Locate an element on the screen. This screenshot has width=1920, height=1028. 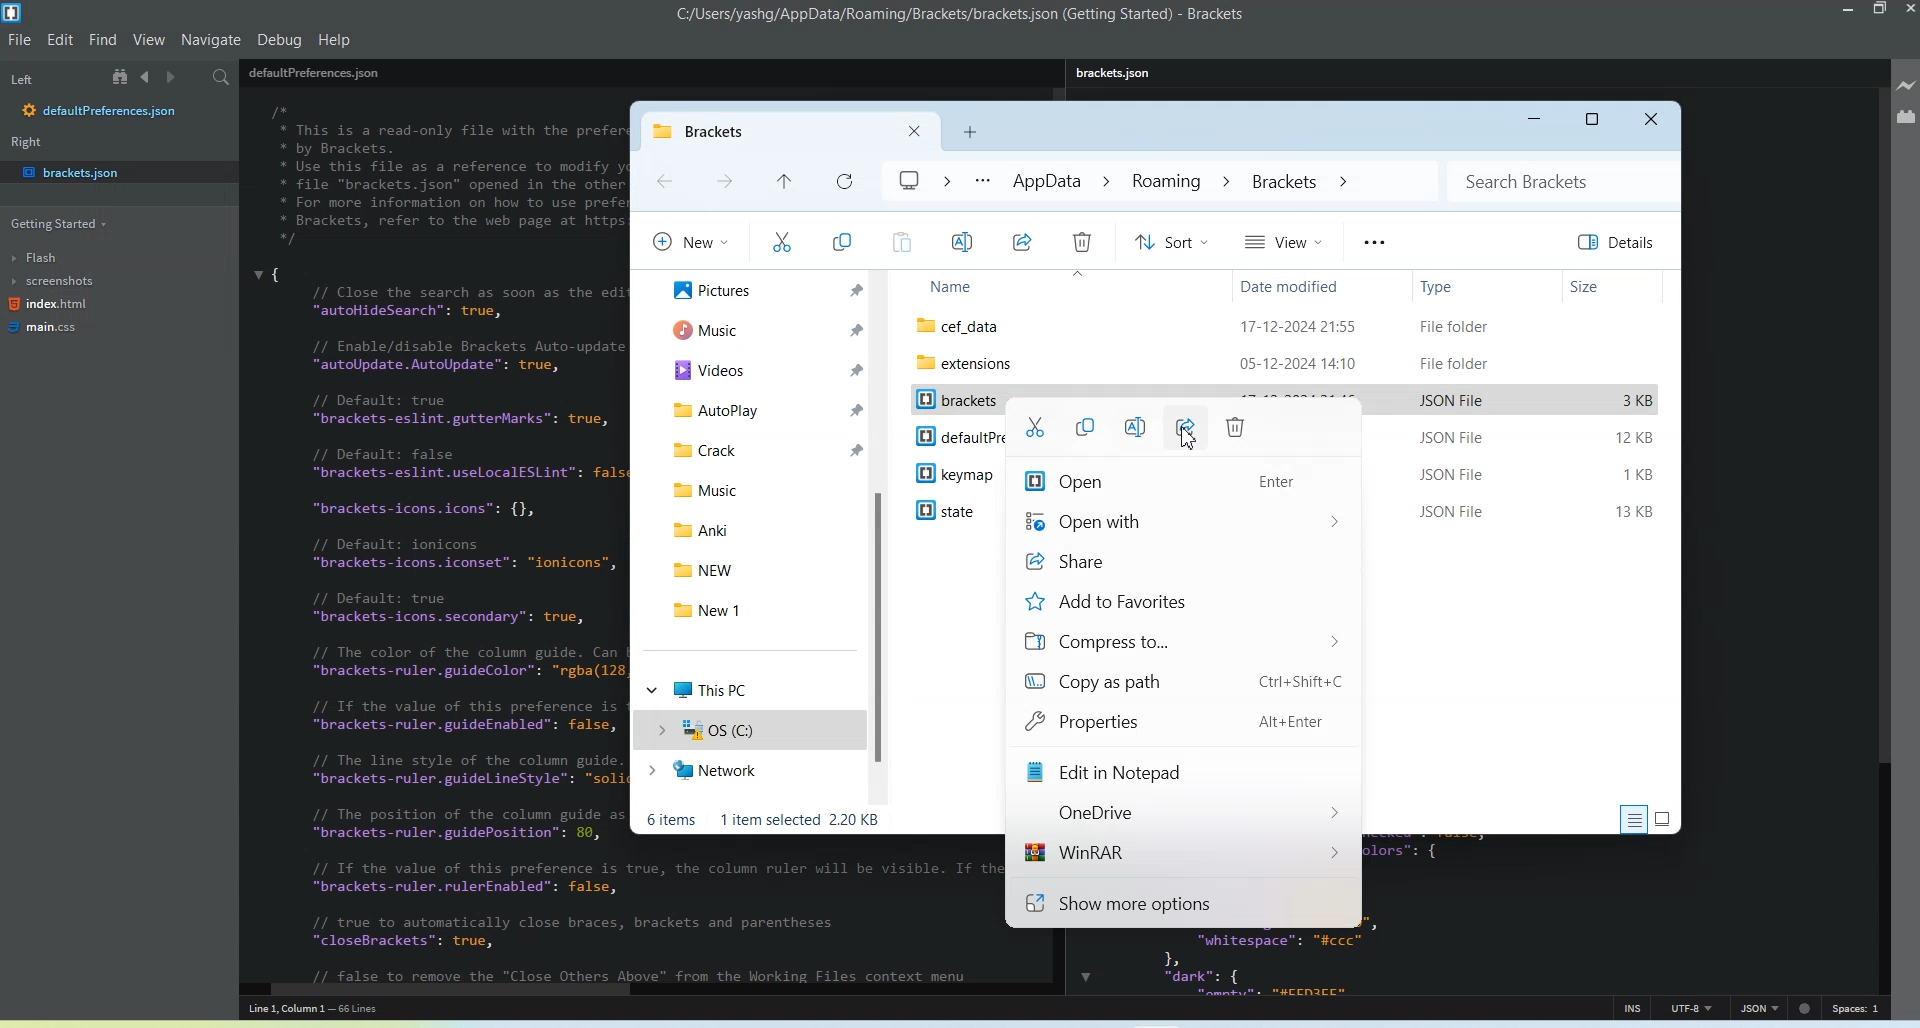
Navigate is located at coordinates (211, 41).